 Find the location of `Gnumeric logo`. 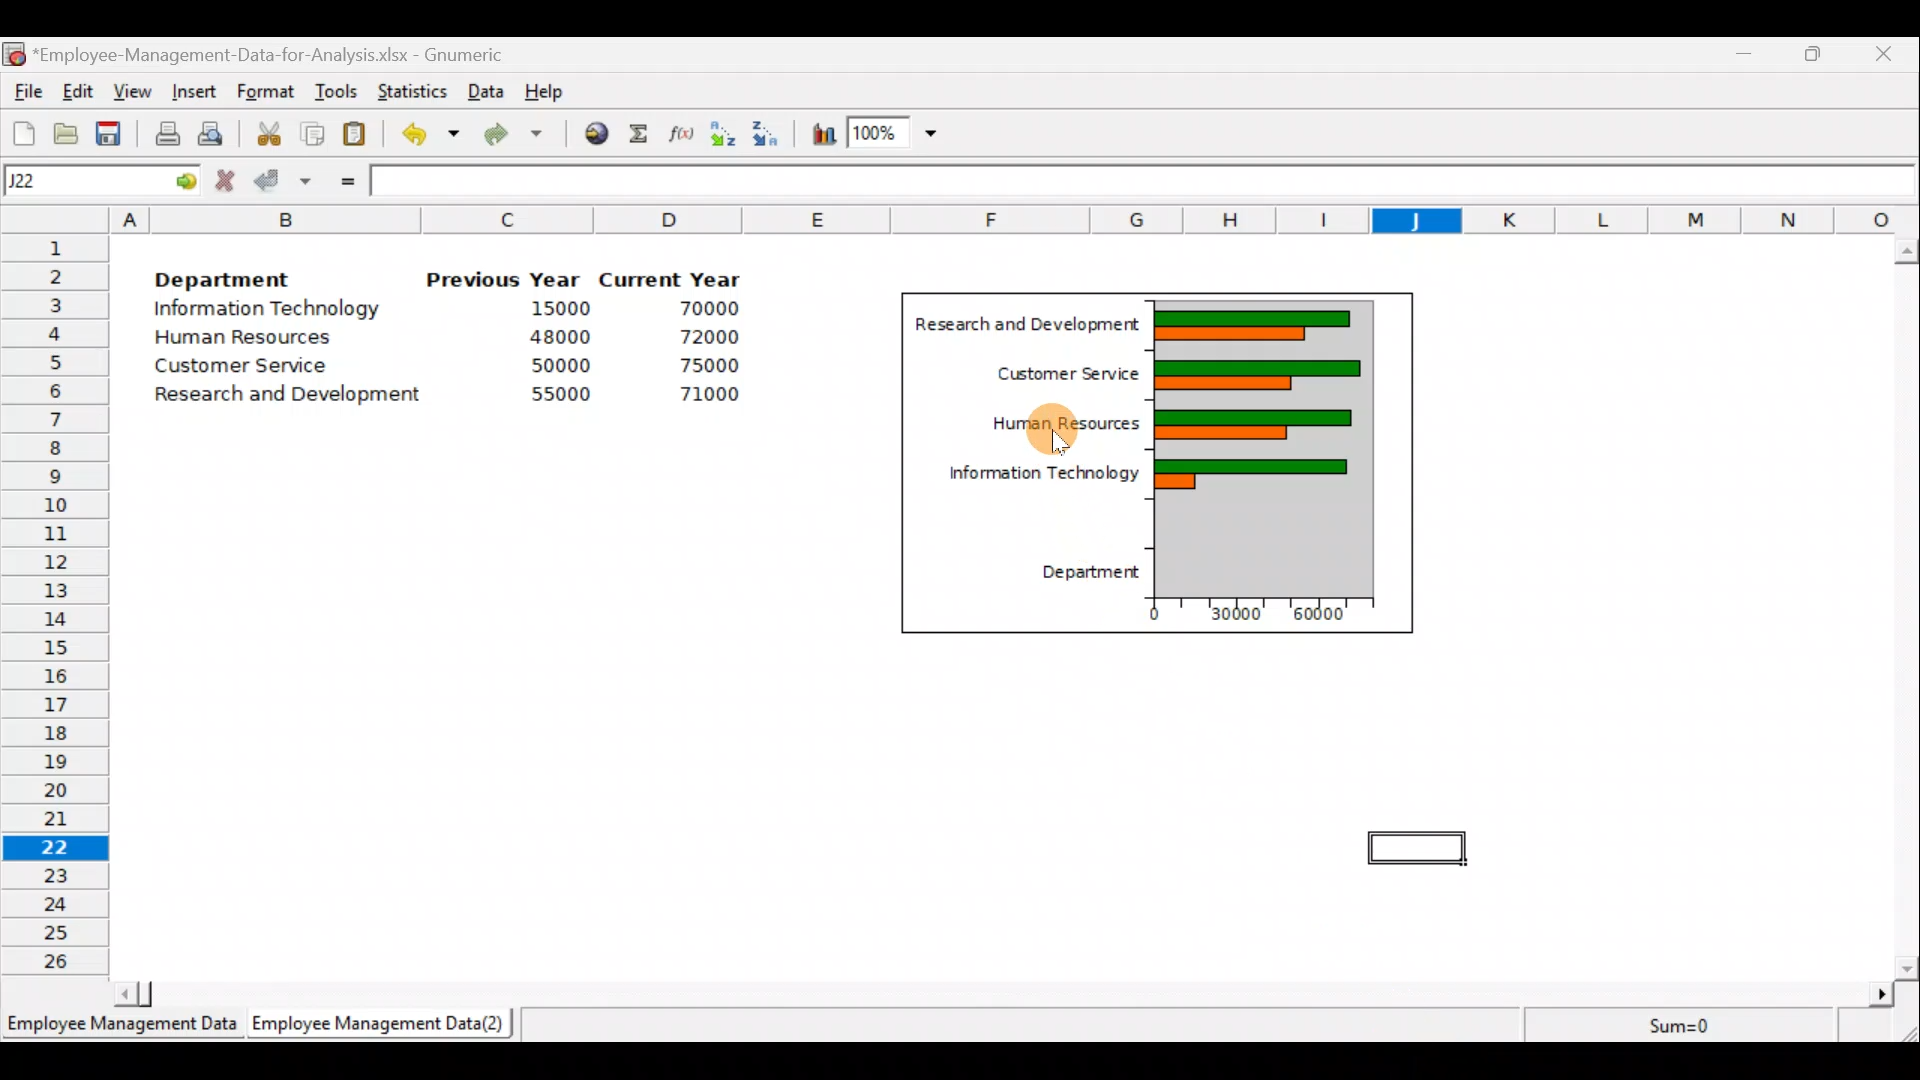

Gnumeric logo is located at coordinates (16, 54).